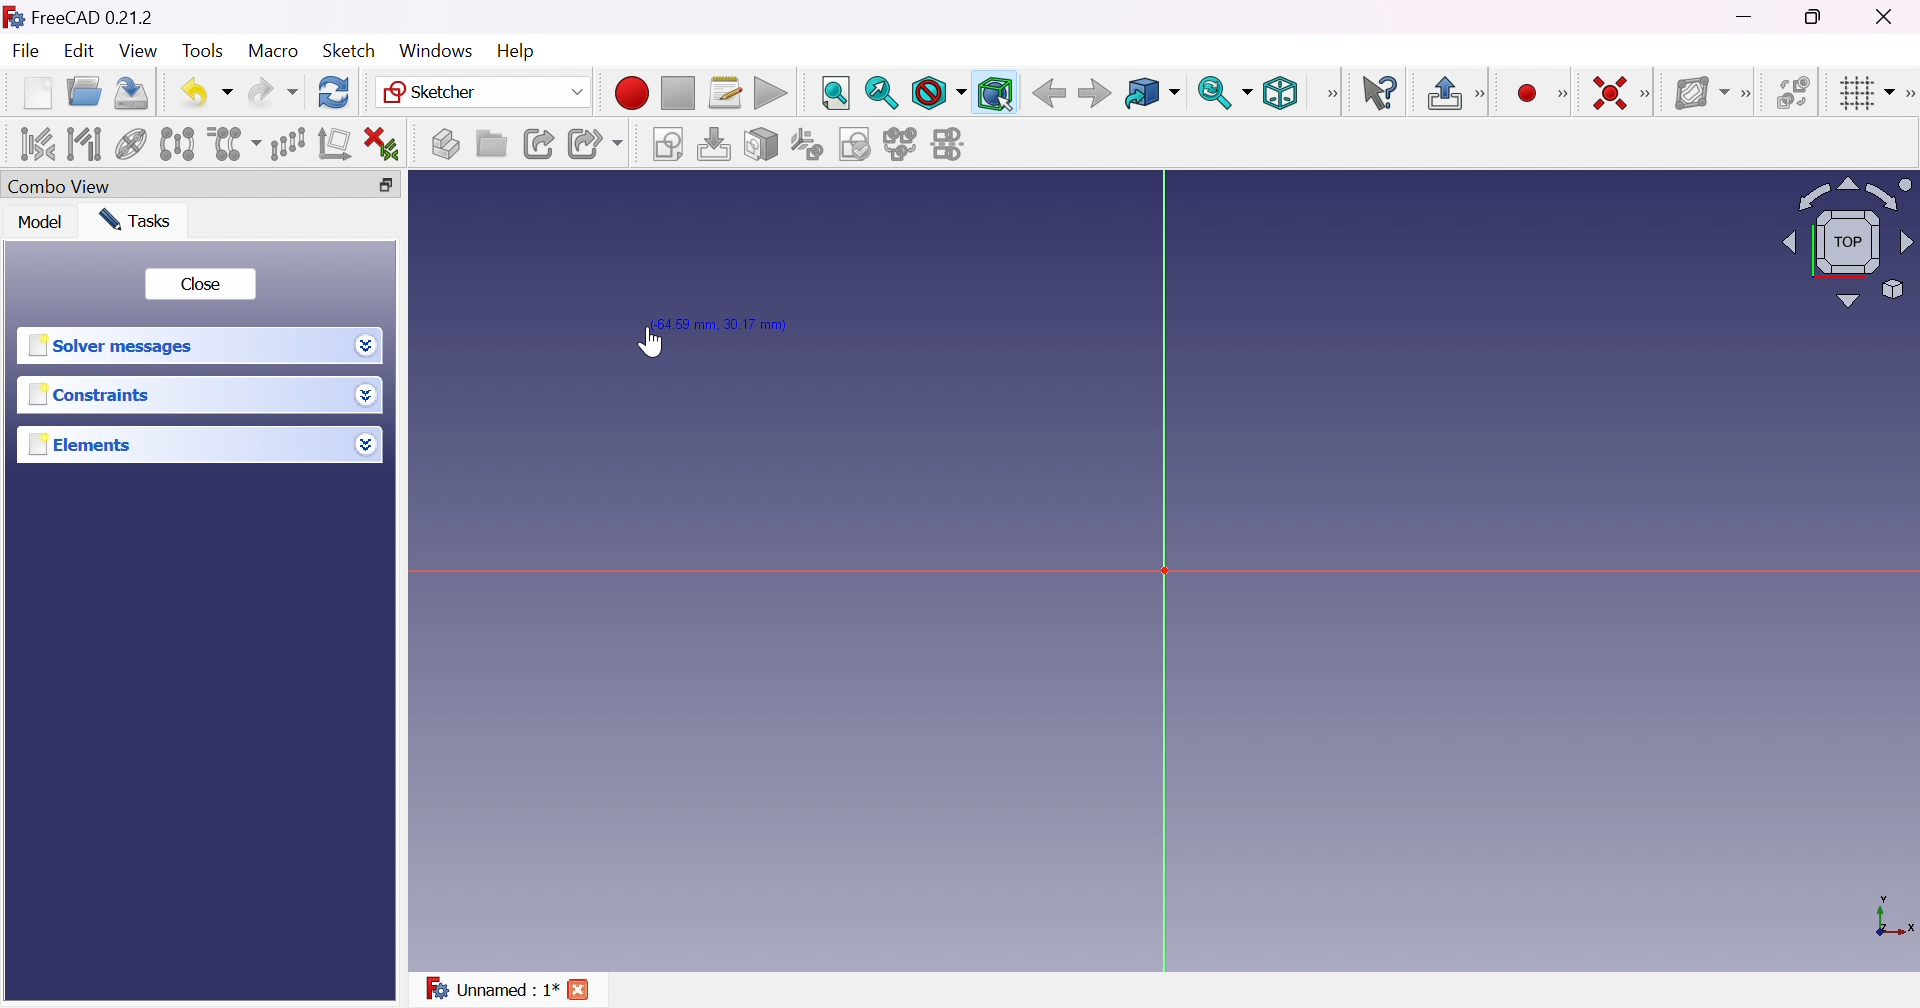 The height and width of the screenshot is (1008, 1920). What do you see at coordinates (131, 144) in the screenshot?
I see `Show/hide internal geometry` at bounding box center [131, 144].